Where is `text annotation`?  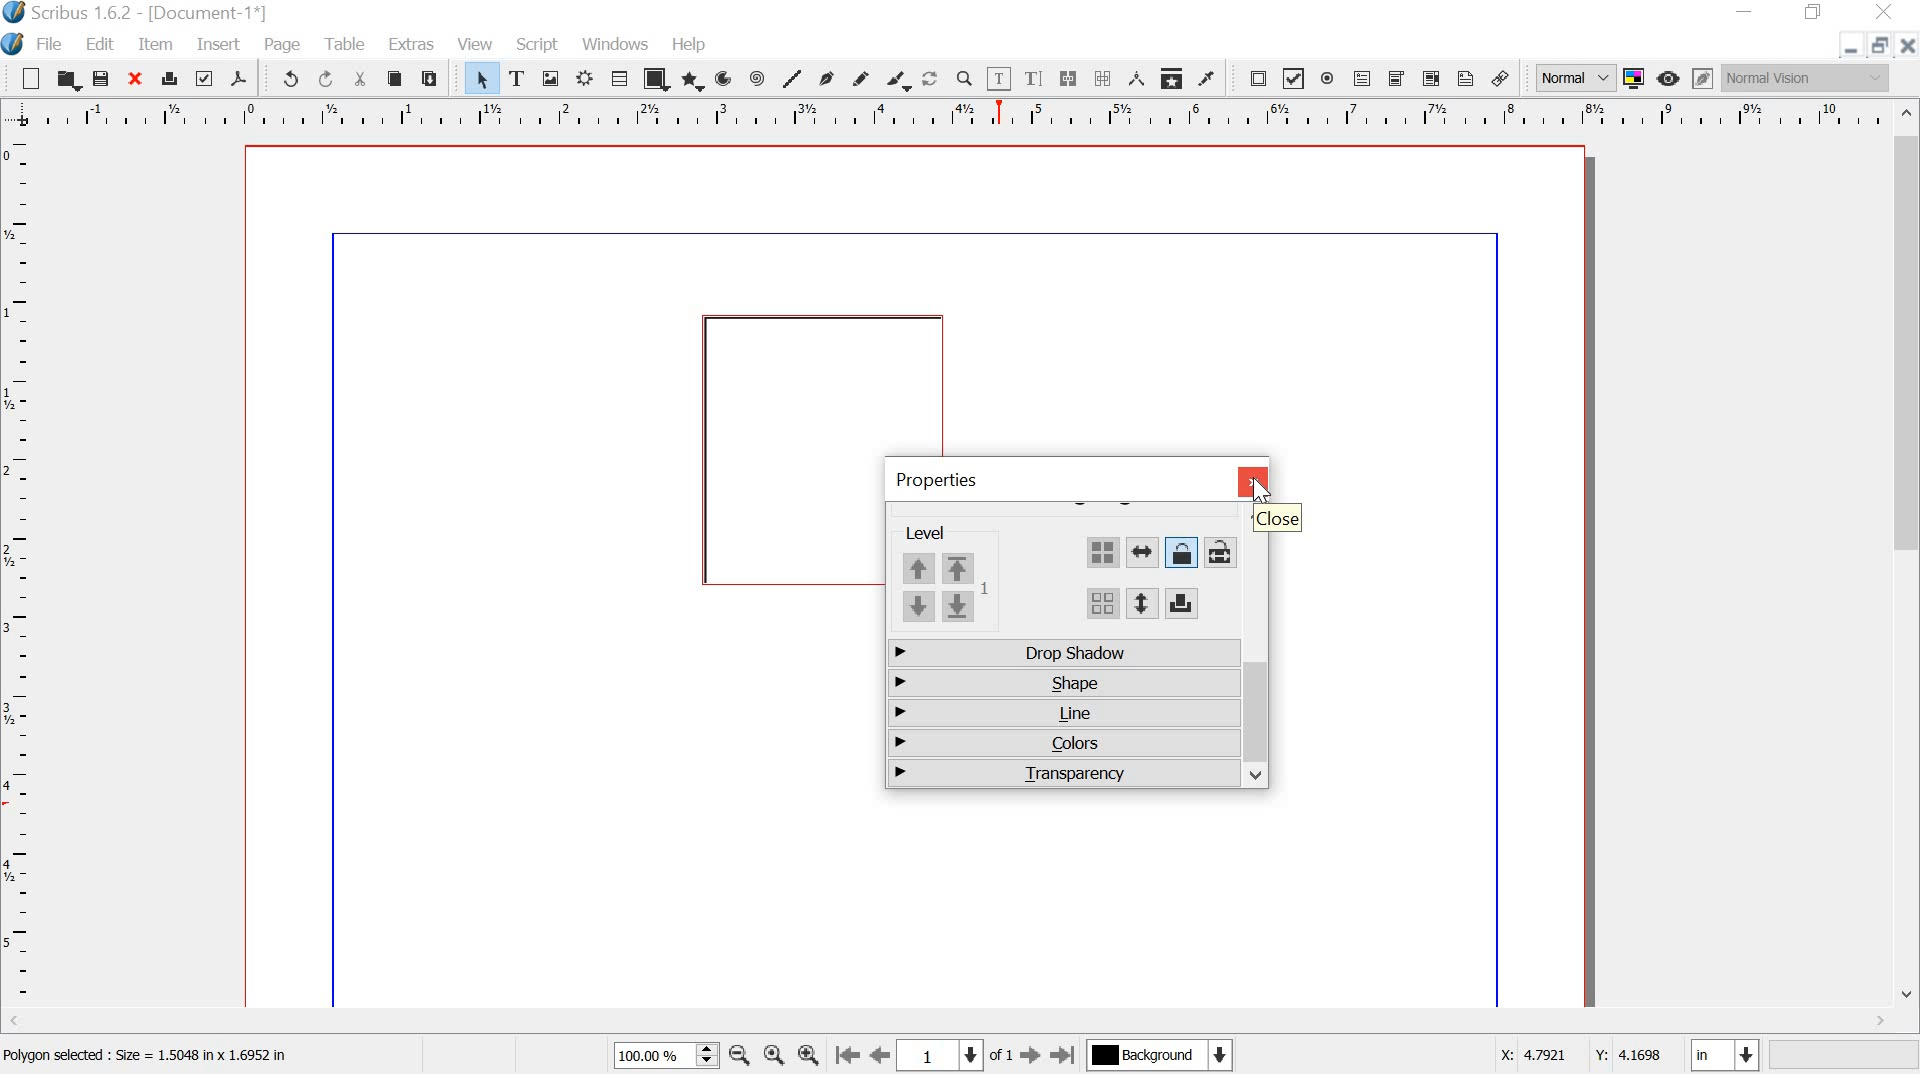 text annotation is located at coordinates (1466, 80).